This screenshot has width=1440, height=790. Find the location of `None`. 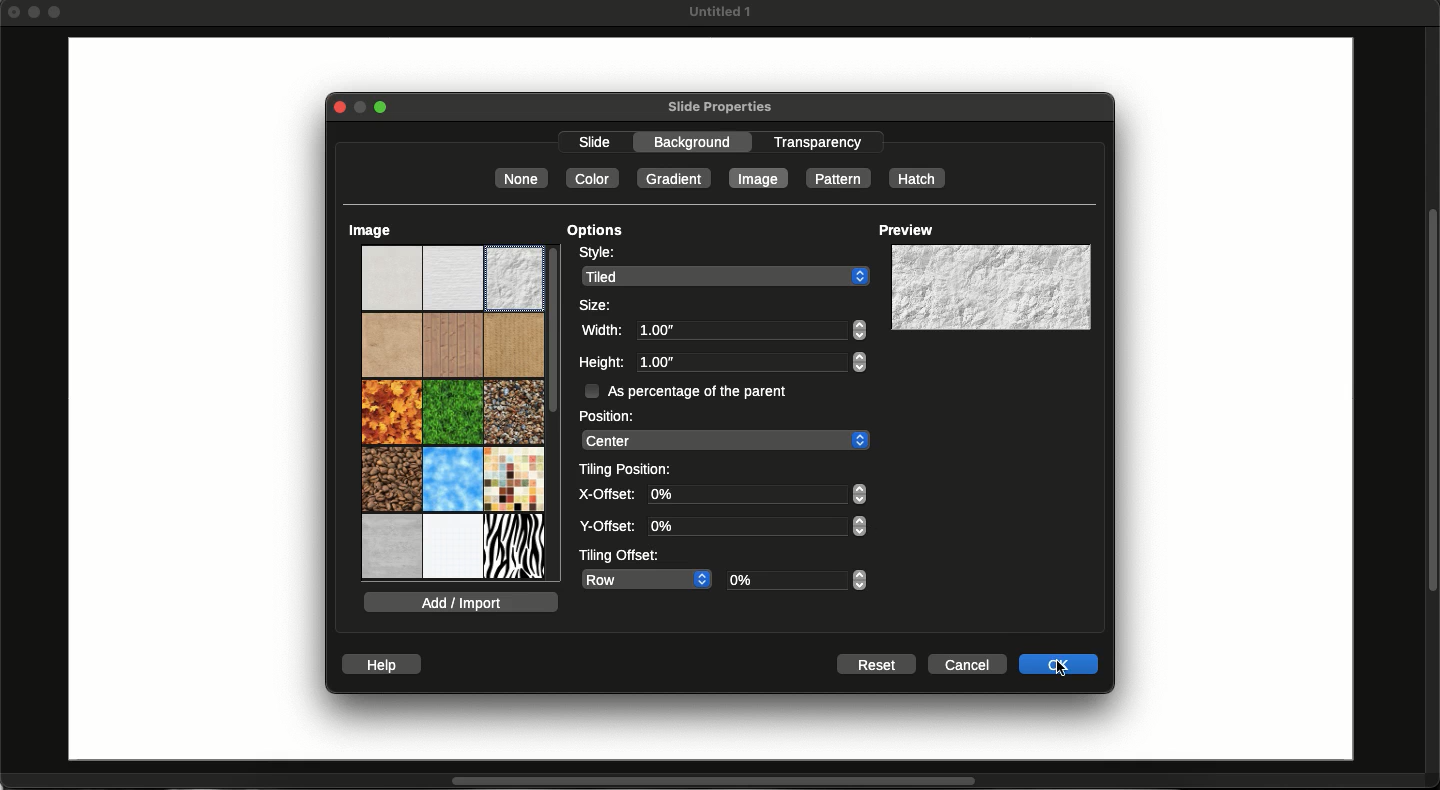

None is located at coordinates (521, 178).